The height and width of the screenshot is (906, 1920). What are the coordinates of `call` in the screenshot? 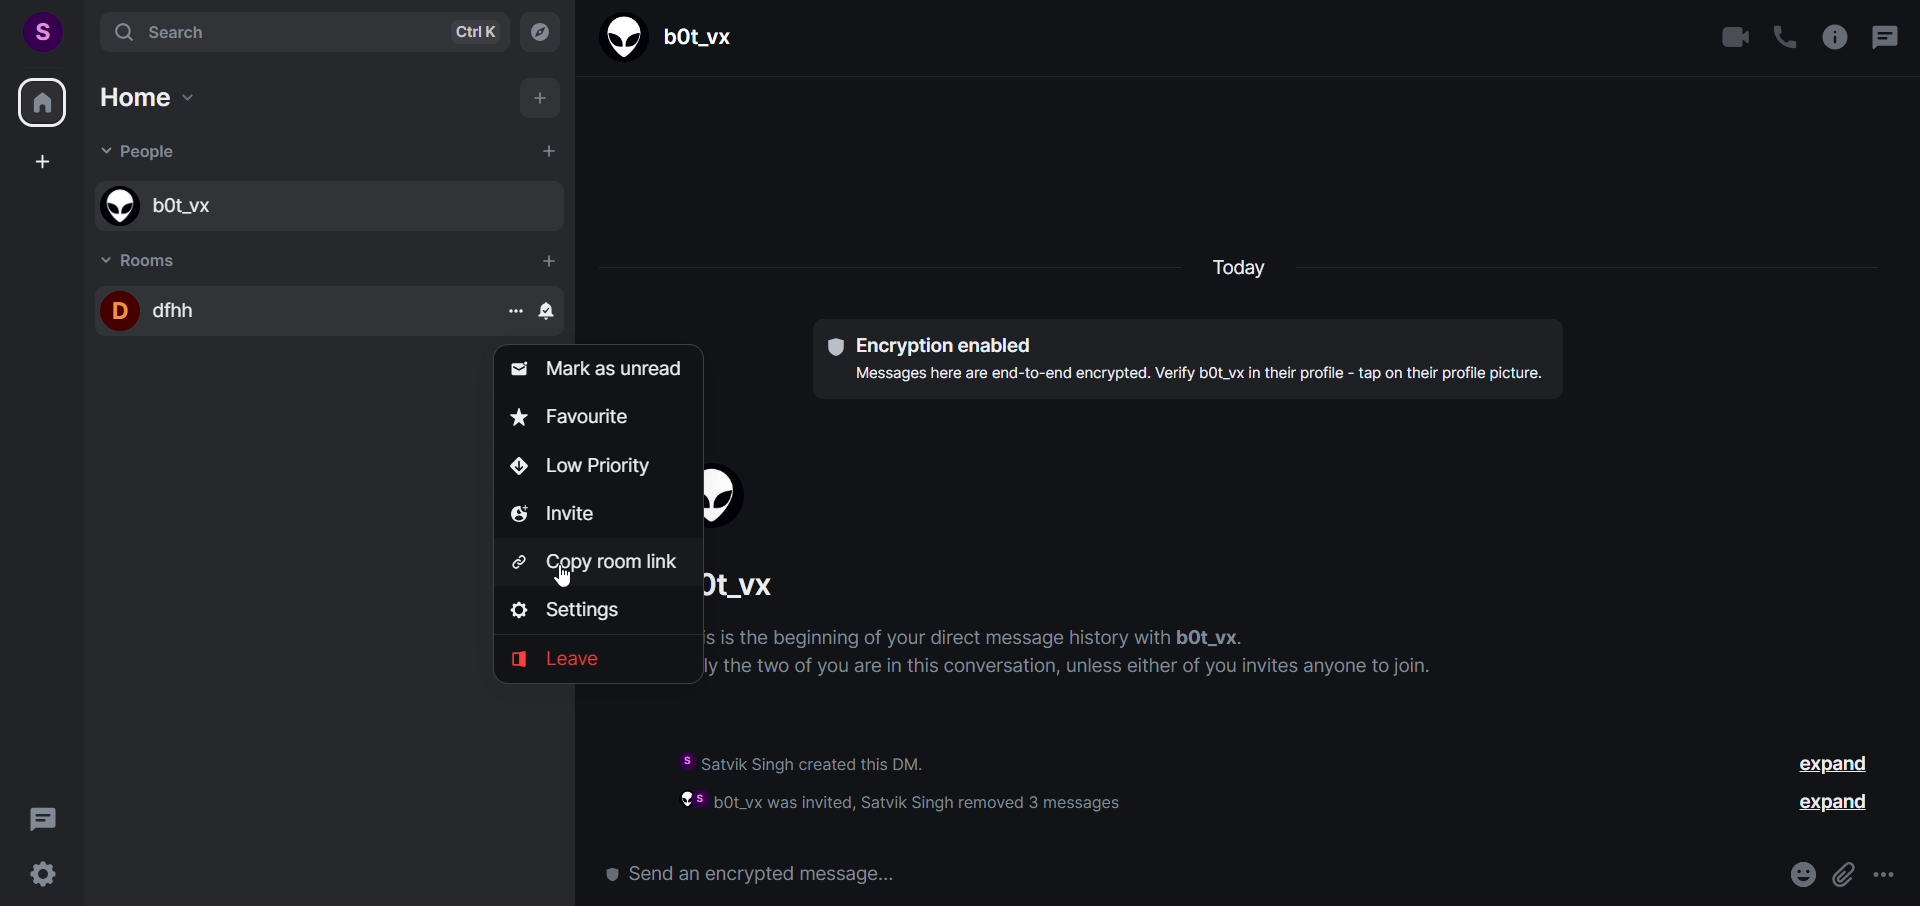 It's located at (1783, 39).